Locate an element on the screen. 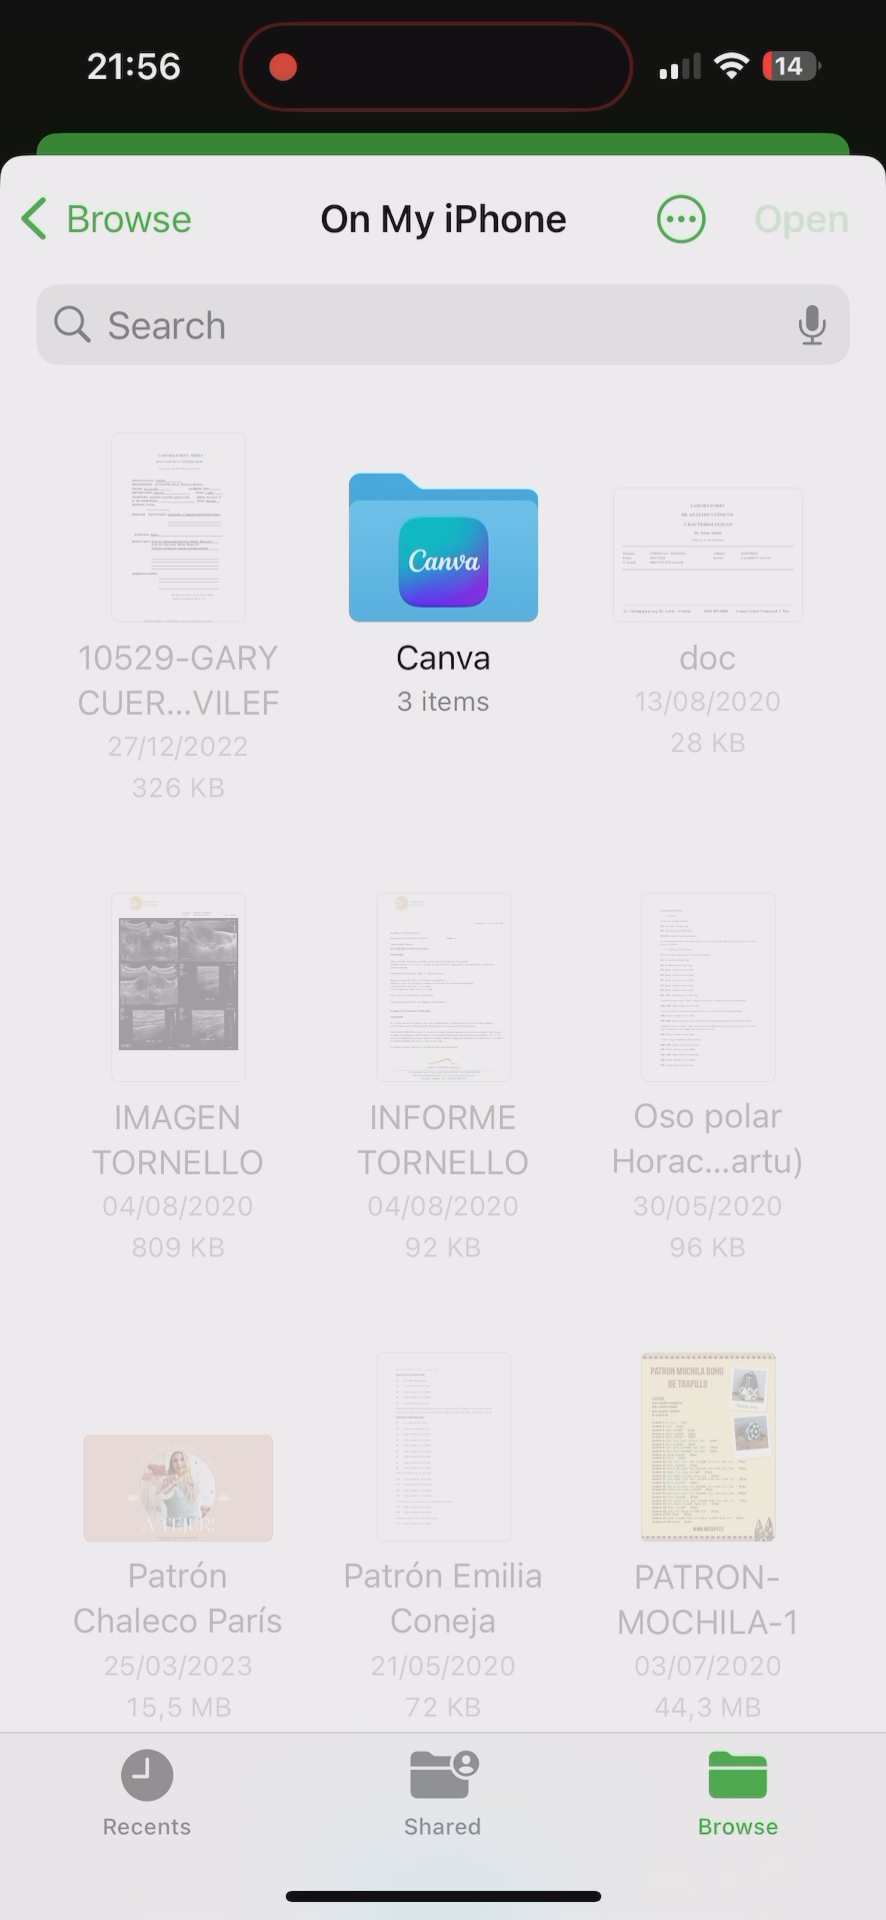 The width and height of the screenshot is (886, 1920). browse is located at coordinates (742, 1794).